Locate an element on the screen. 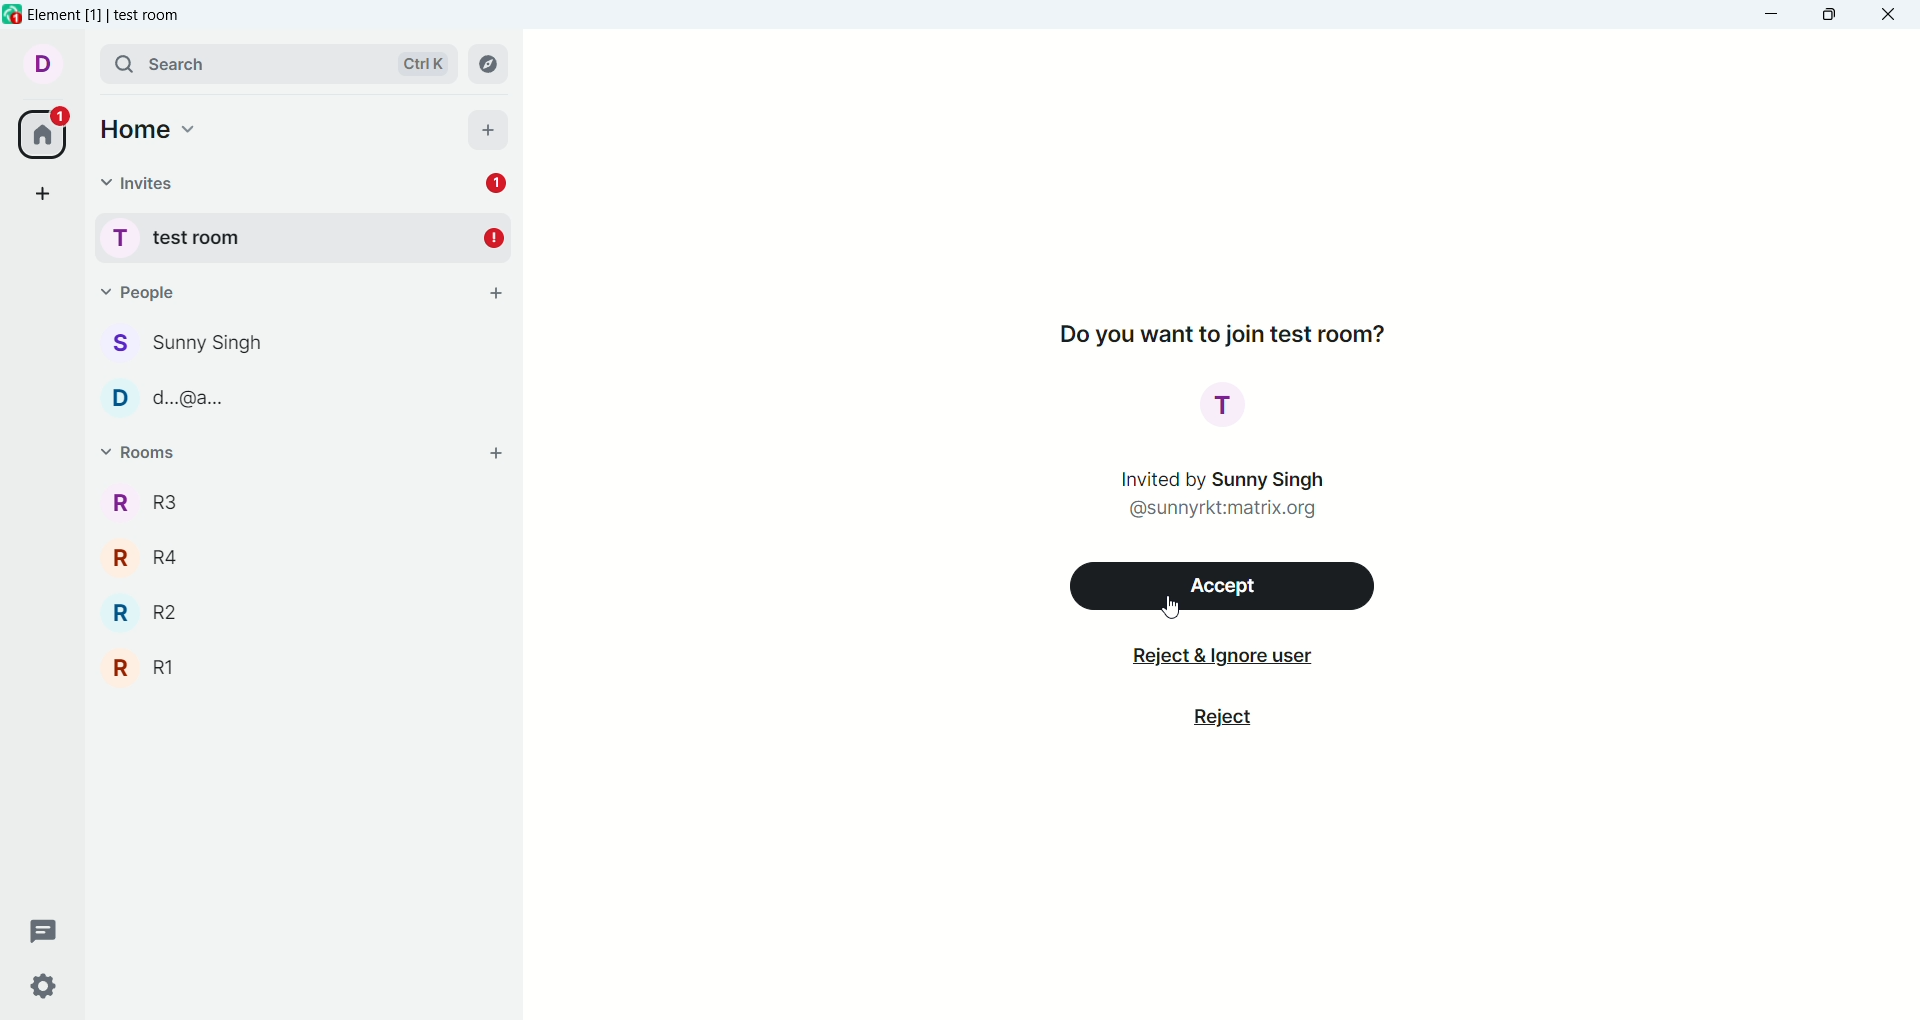 The height and width of the screenshot is (1020, 1920). home is located at coordinates (151, 130).